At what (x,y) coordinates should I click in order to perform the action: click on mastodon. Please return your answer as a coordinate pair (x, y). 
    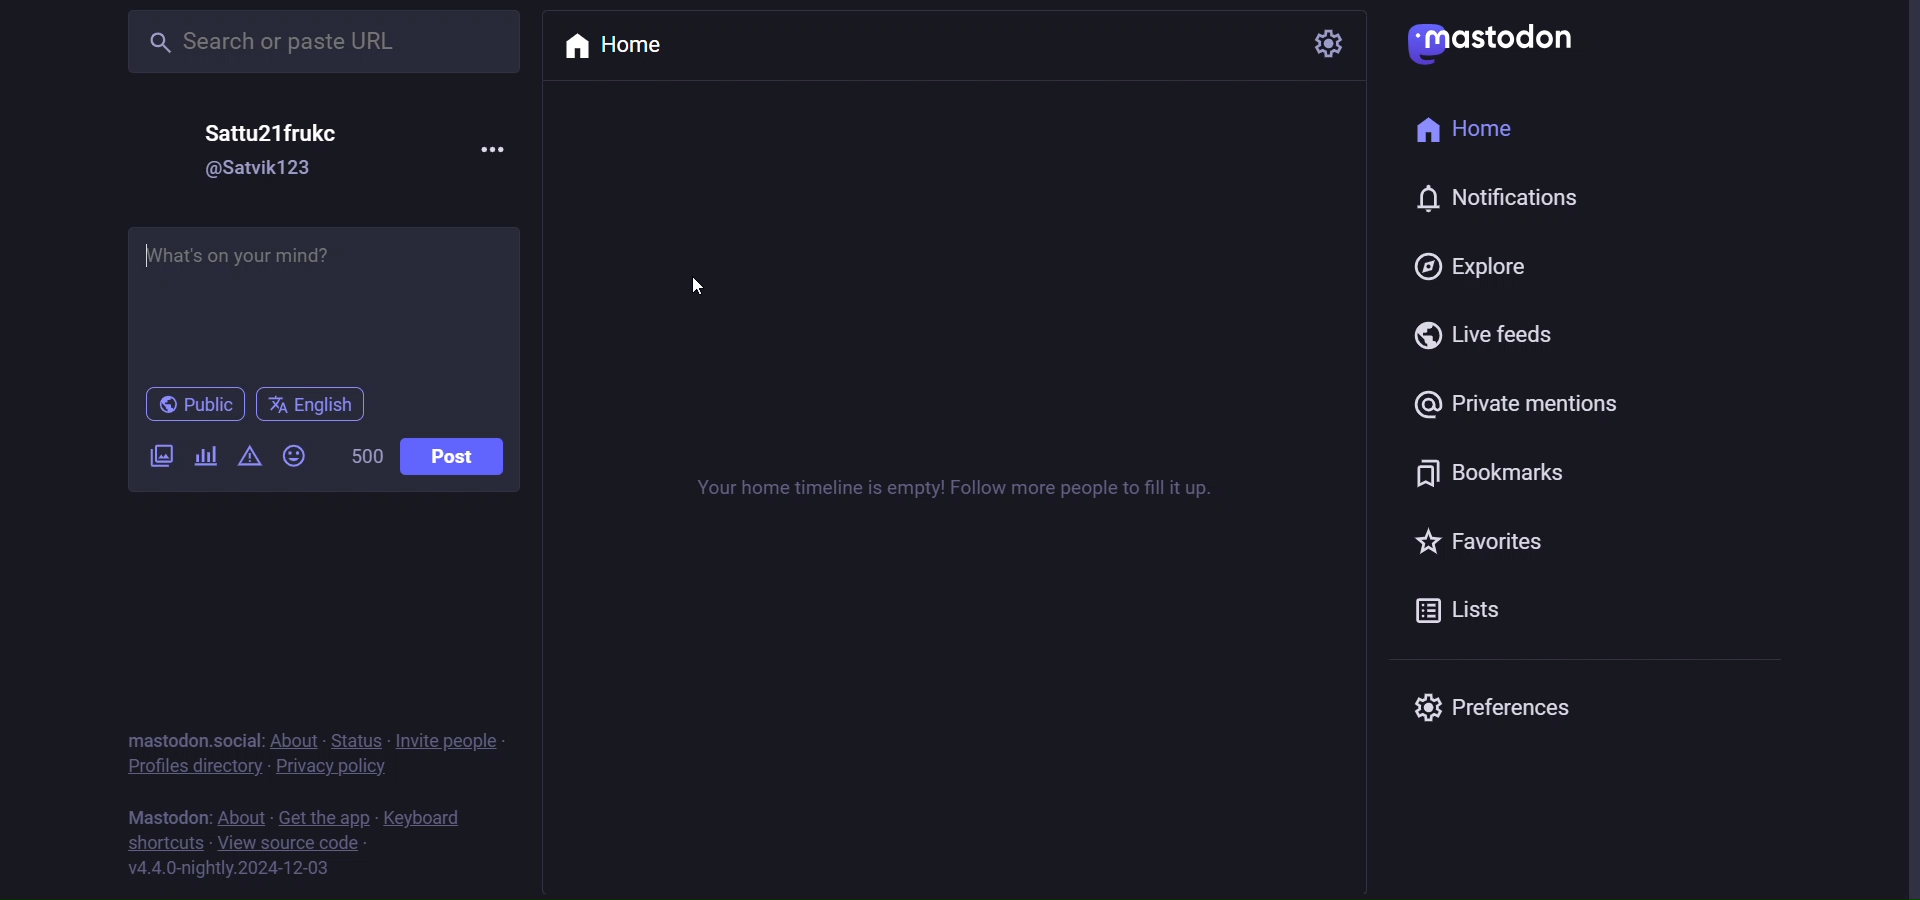
    Looking at the image, I should click on (1494, 43).